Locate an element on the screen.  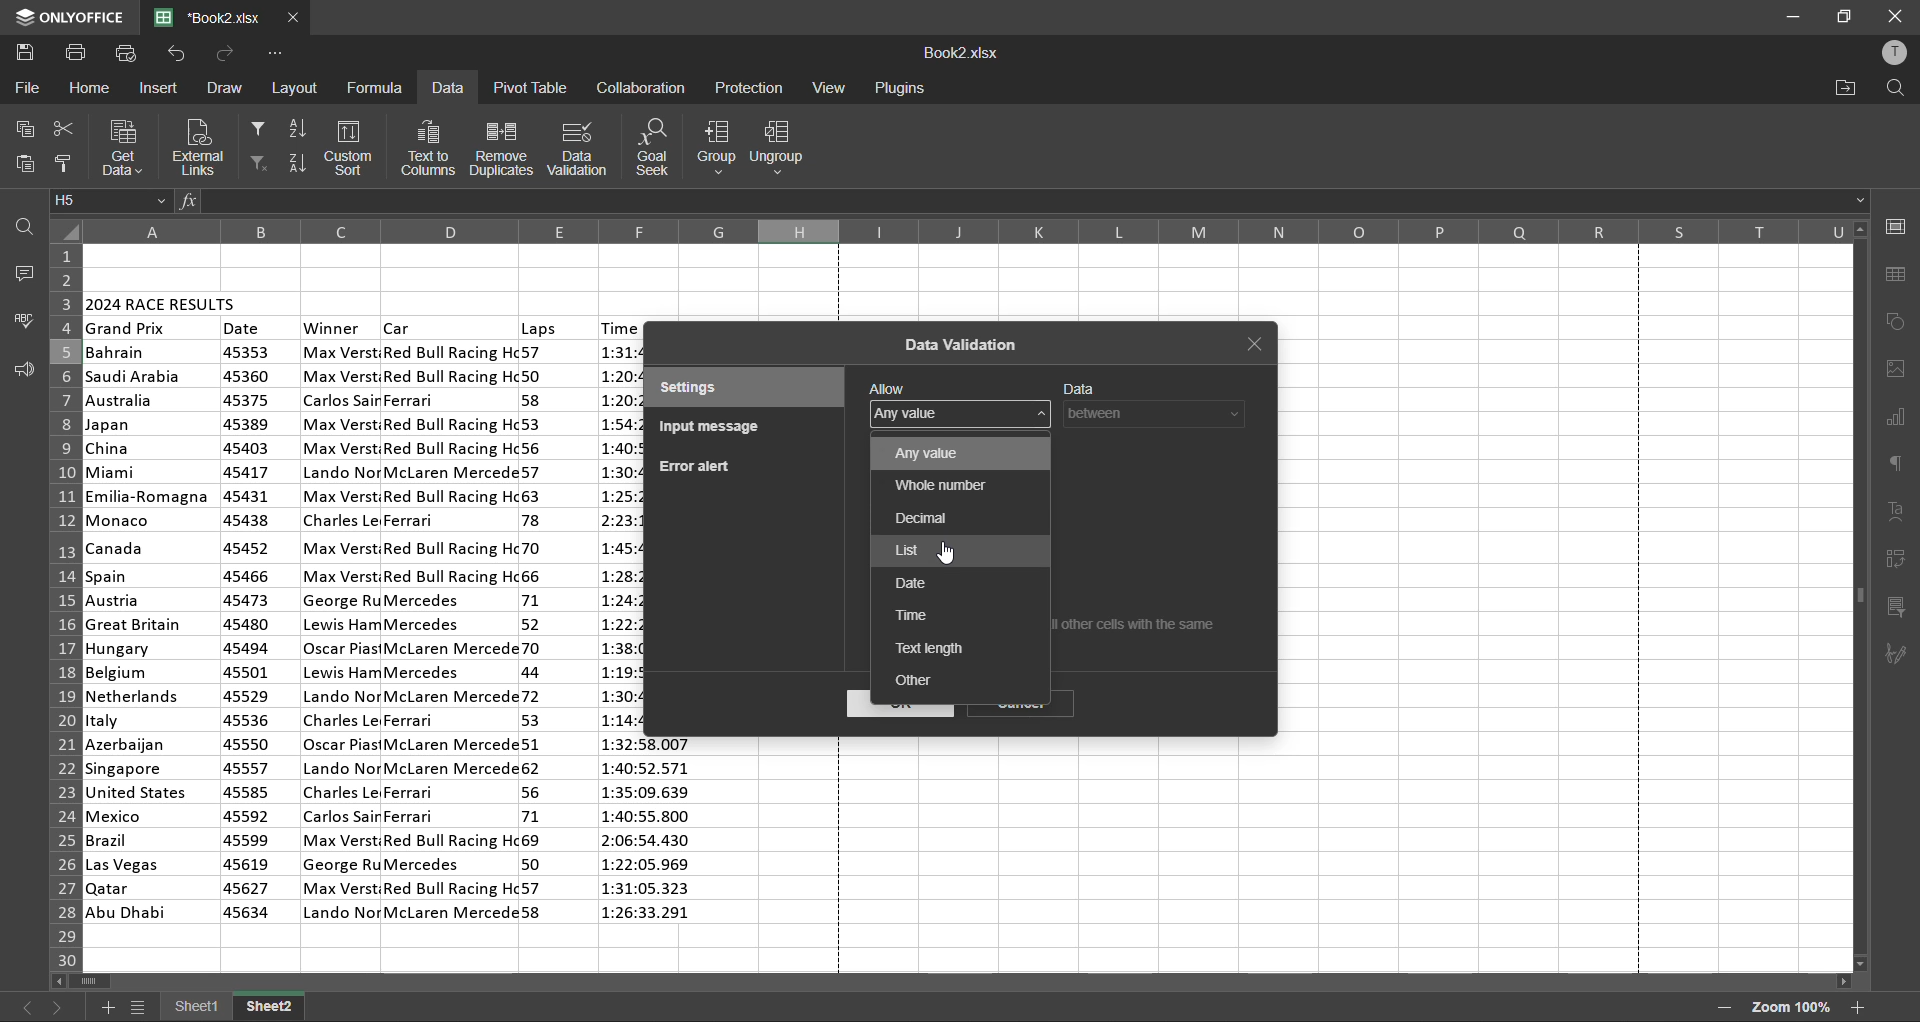
group is located at coordinates (713, 148).